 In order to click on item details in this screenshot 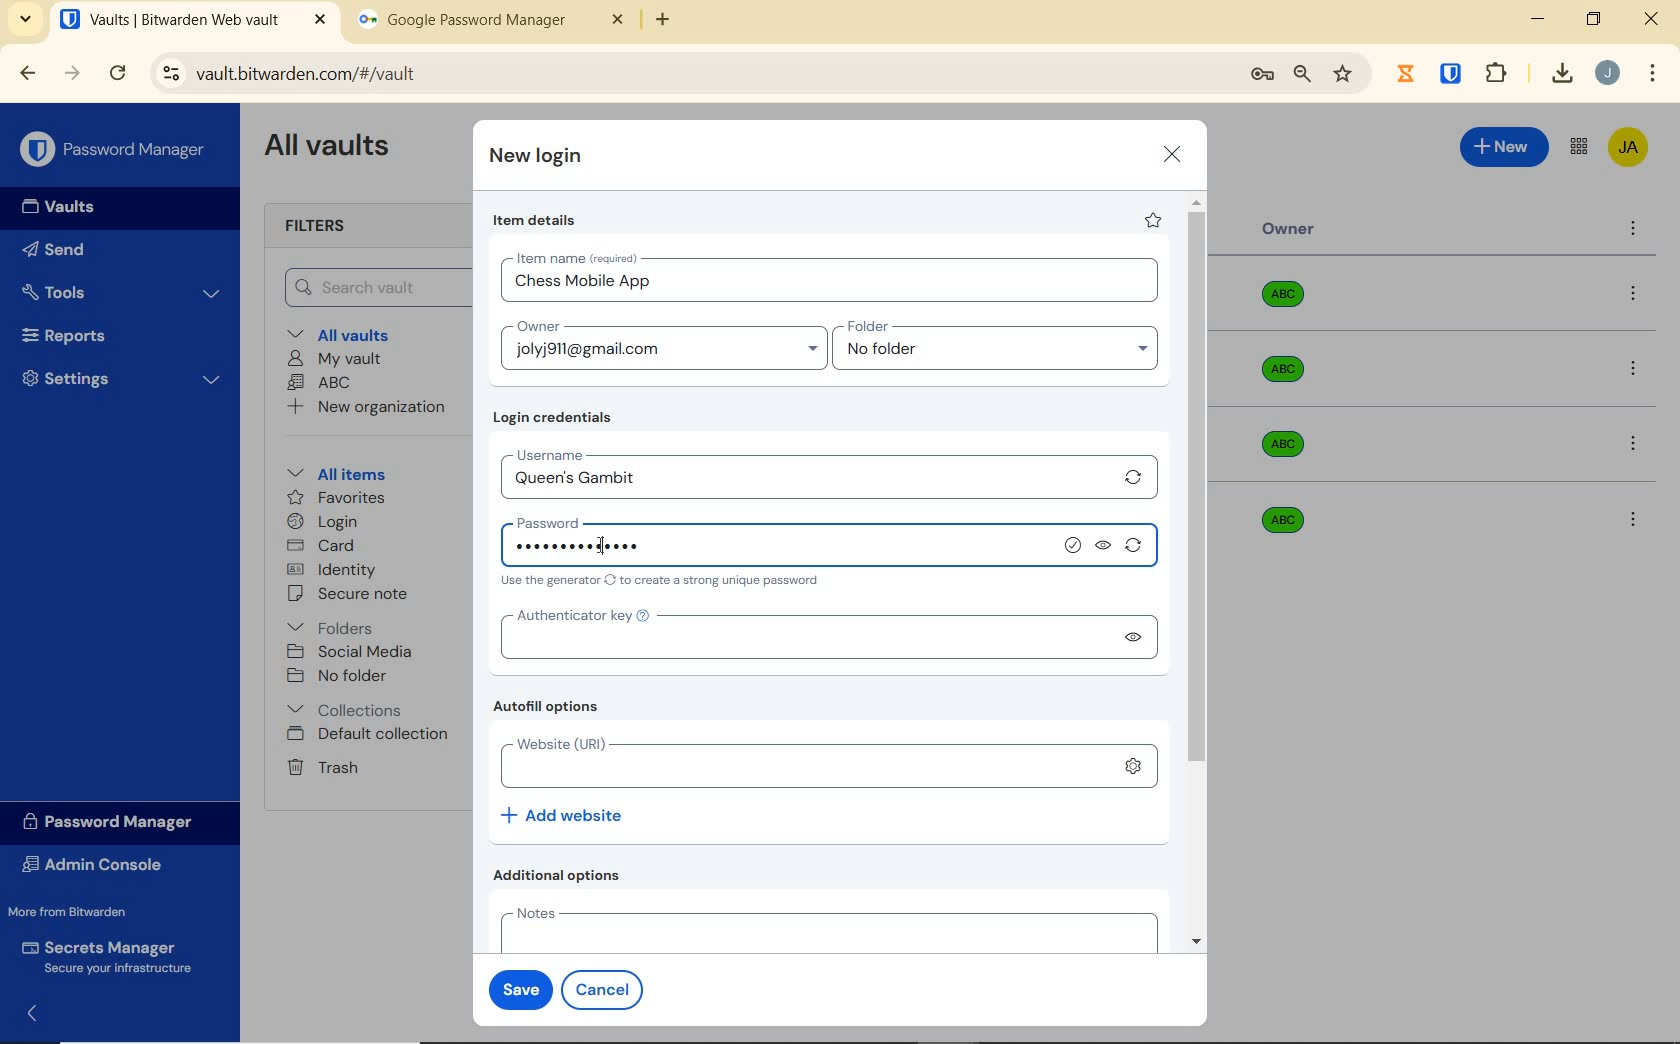, I will do `click(535, 221)`.